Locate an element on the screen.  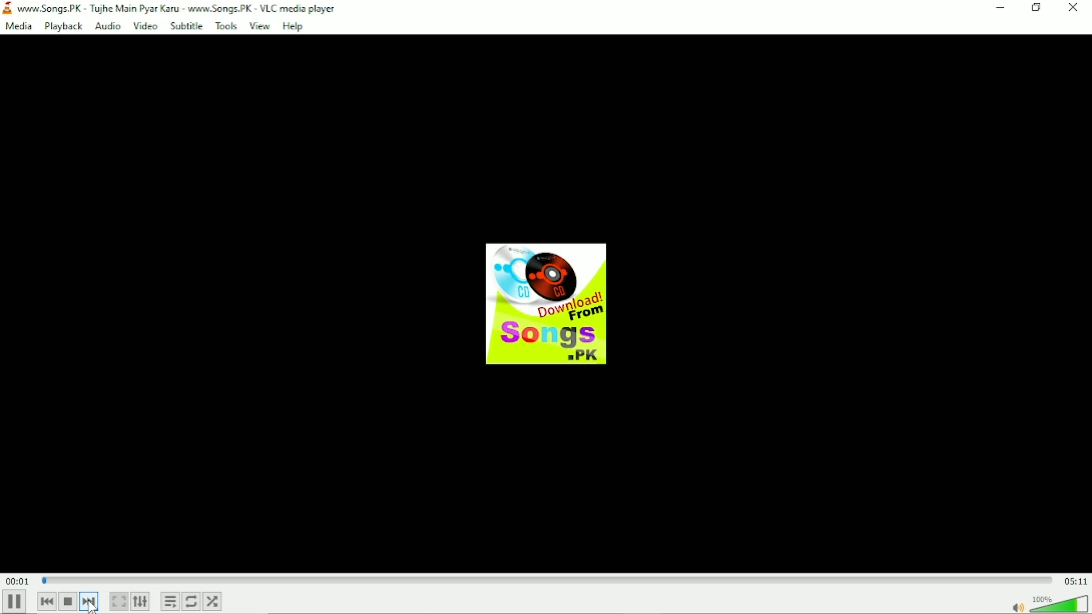
Media is located at coordinates (18, 26).